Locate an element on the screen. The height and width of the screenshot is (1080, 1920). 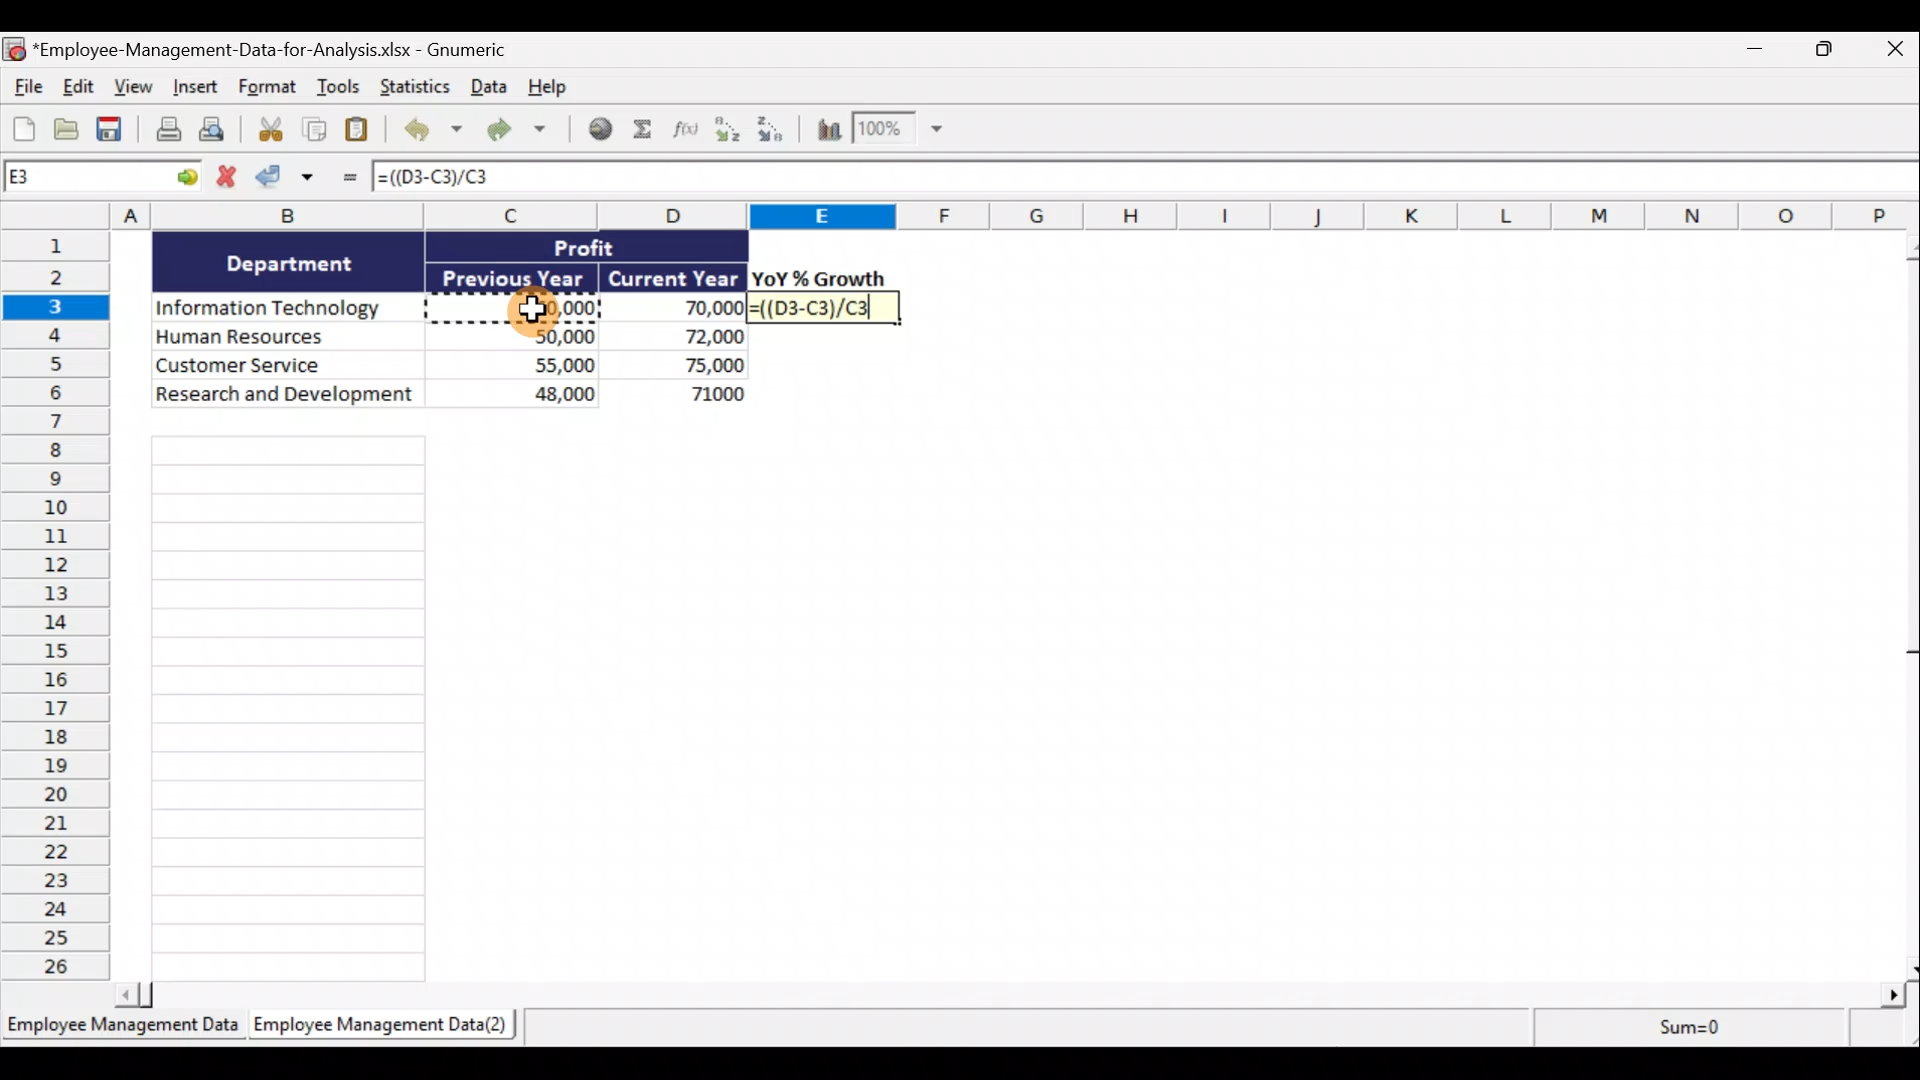
=((D3-C3)/C3 is located at coordinates (451, 178).